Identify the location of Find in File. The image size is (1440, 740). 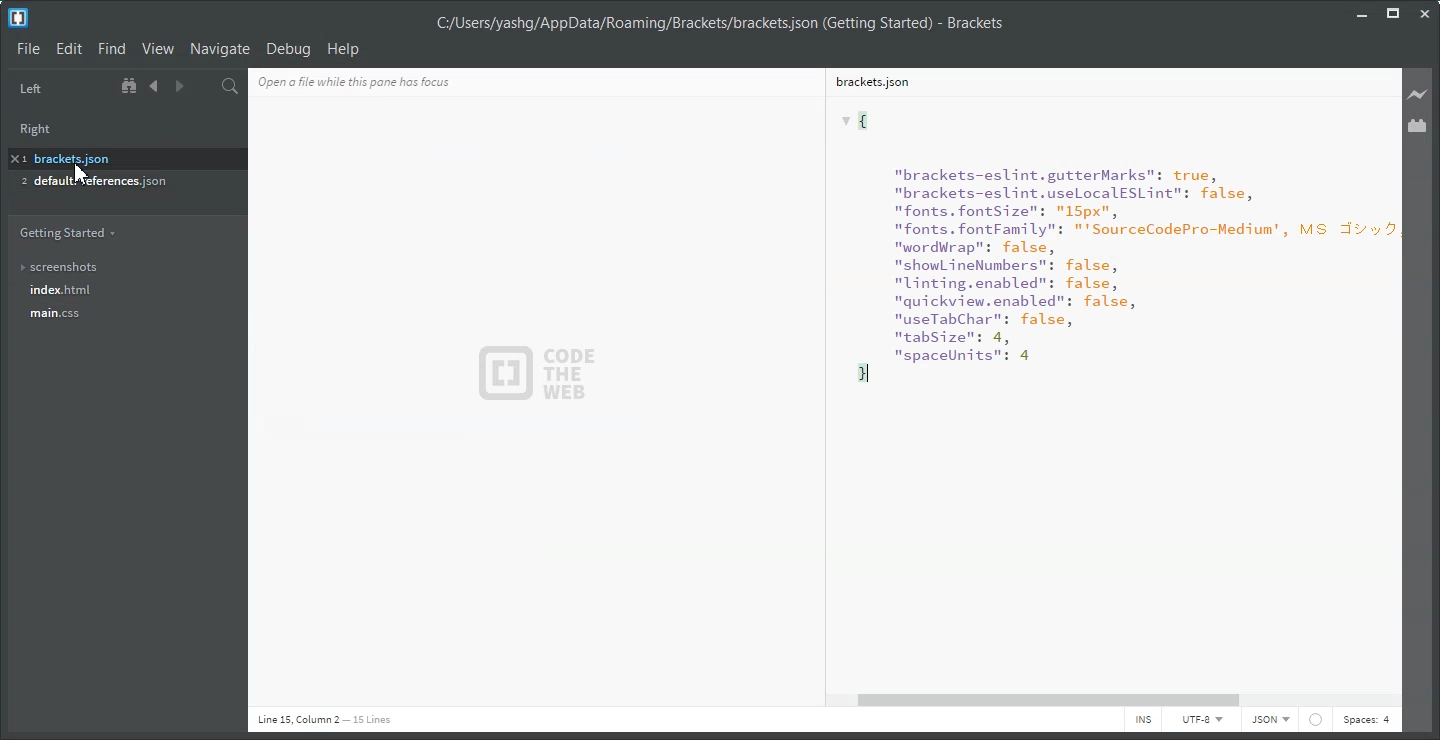
(230, 86).